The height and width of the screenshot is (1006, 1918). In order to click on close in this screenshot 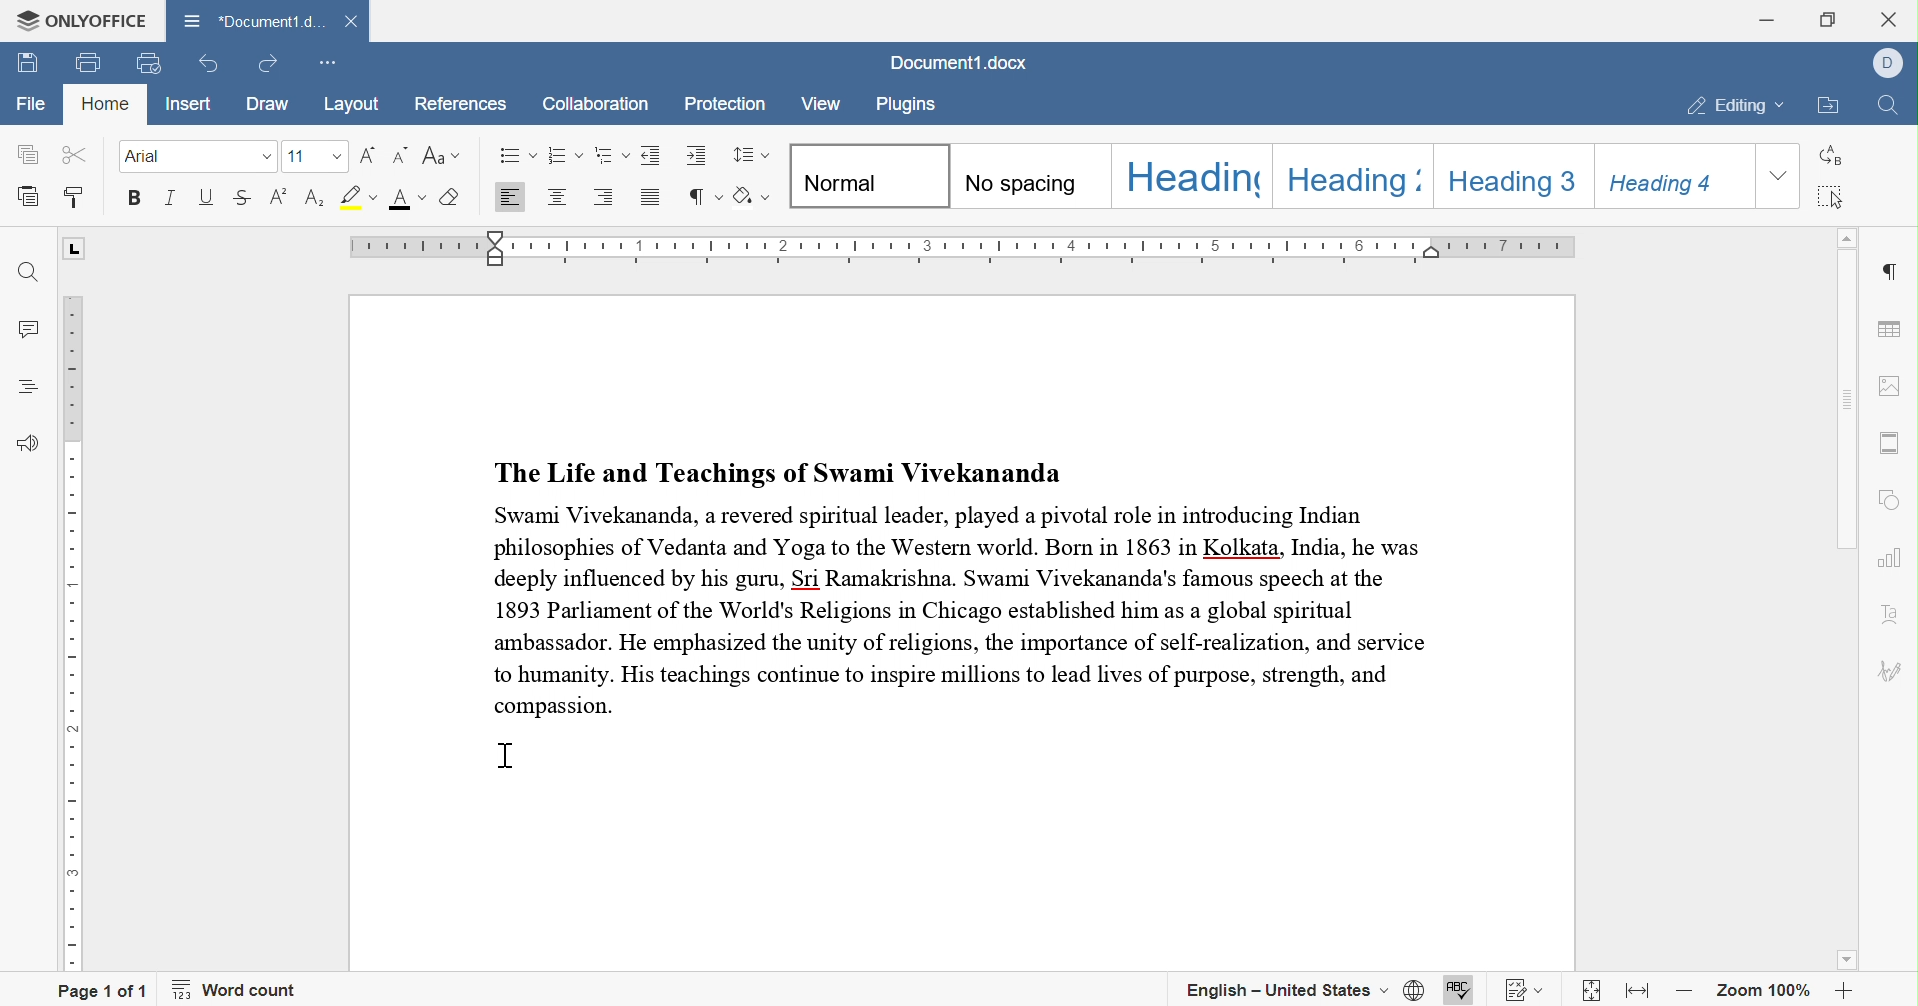, I will do `click(1892, 17)`.